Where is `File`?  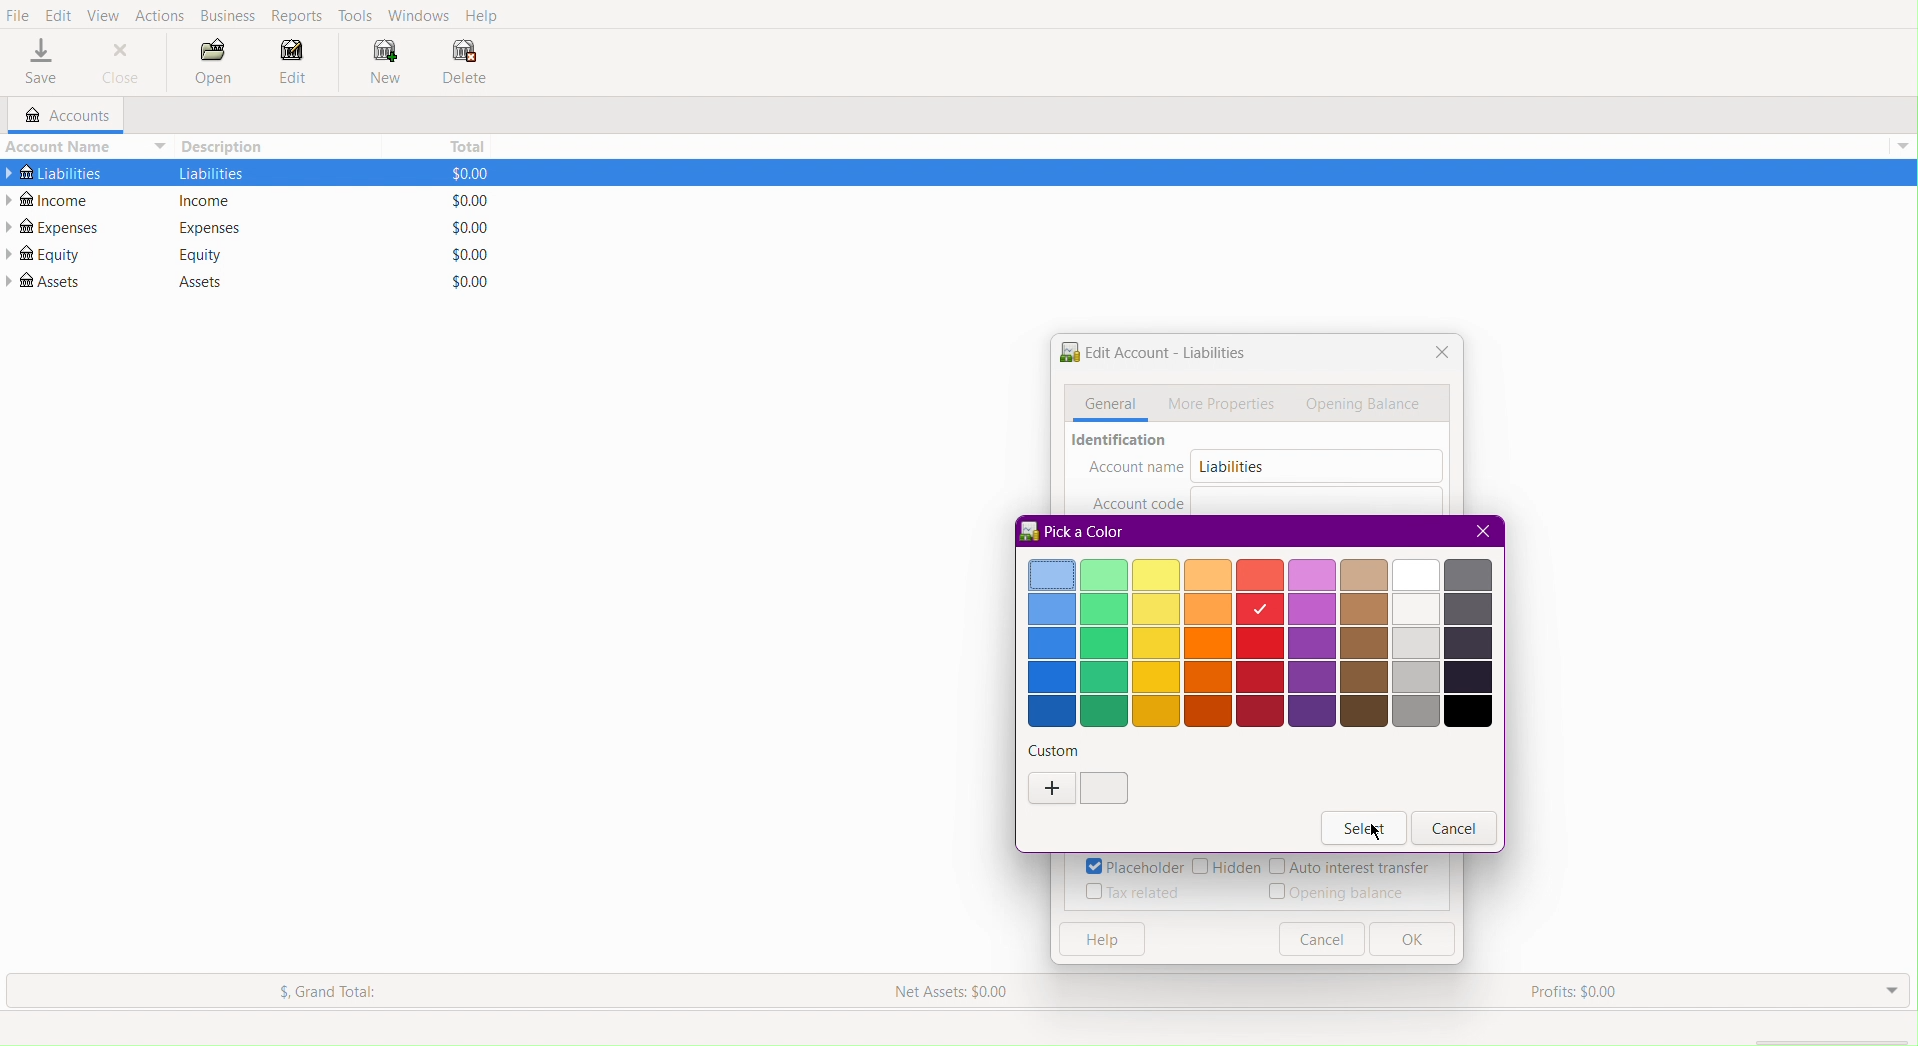
File is located at coordinates (18, 16).